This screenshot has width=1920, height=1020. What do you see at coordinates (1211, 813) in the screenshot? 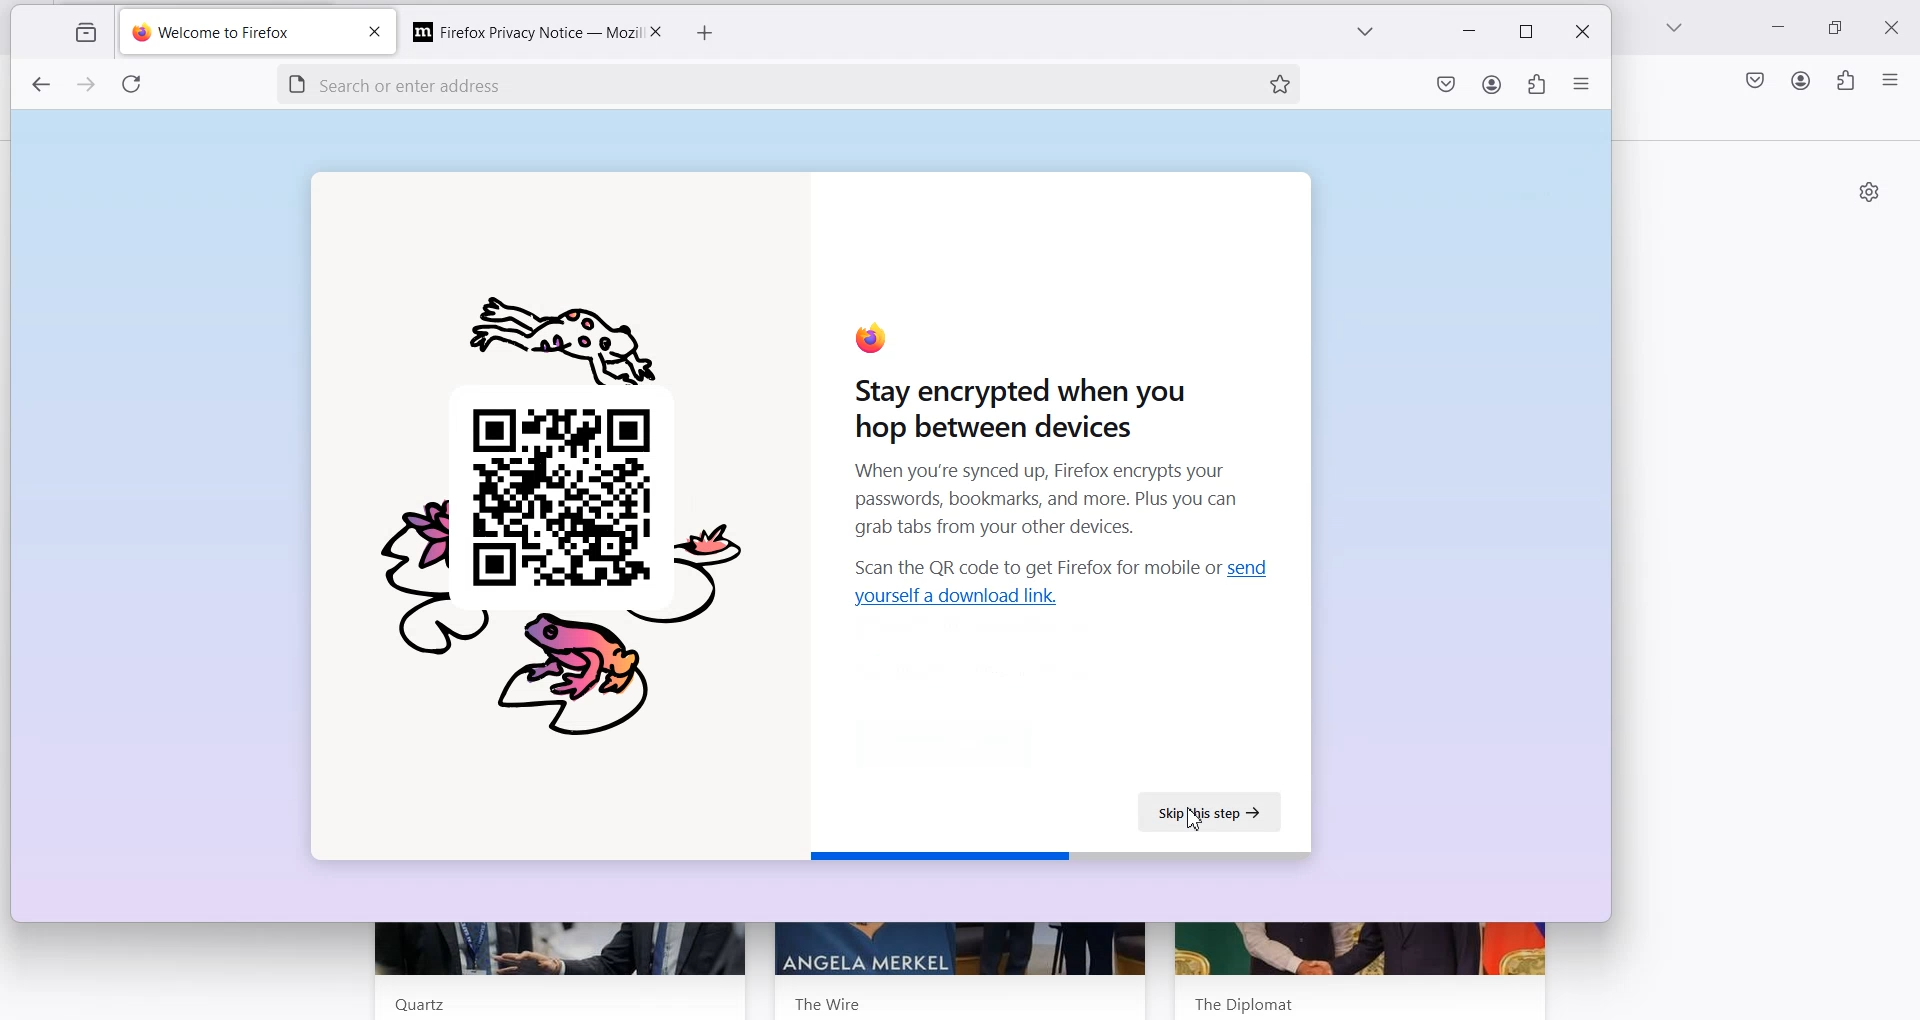
I see `Skip this Step` at bounding box center [1211, 813].